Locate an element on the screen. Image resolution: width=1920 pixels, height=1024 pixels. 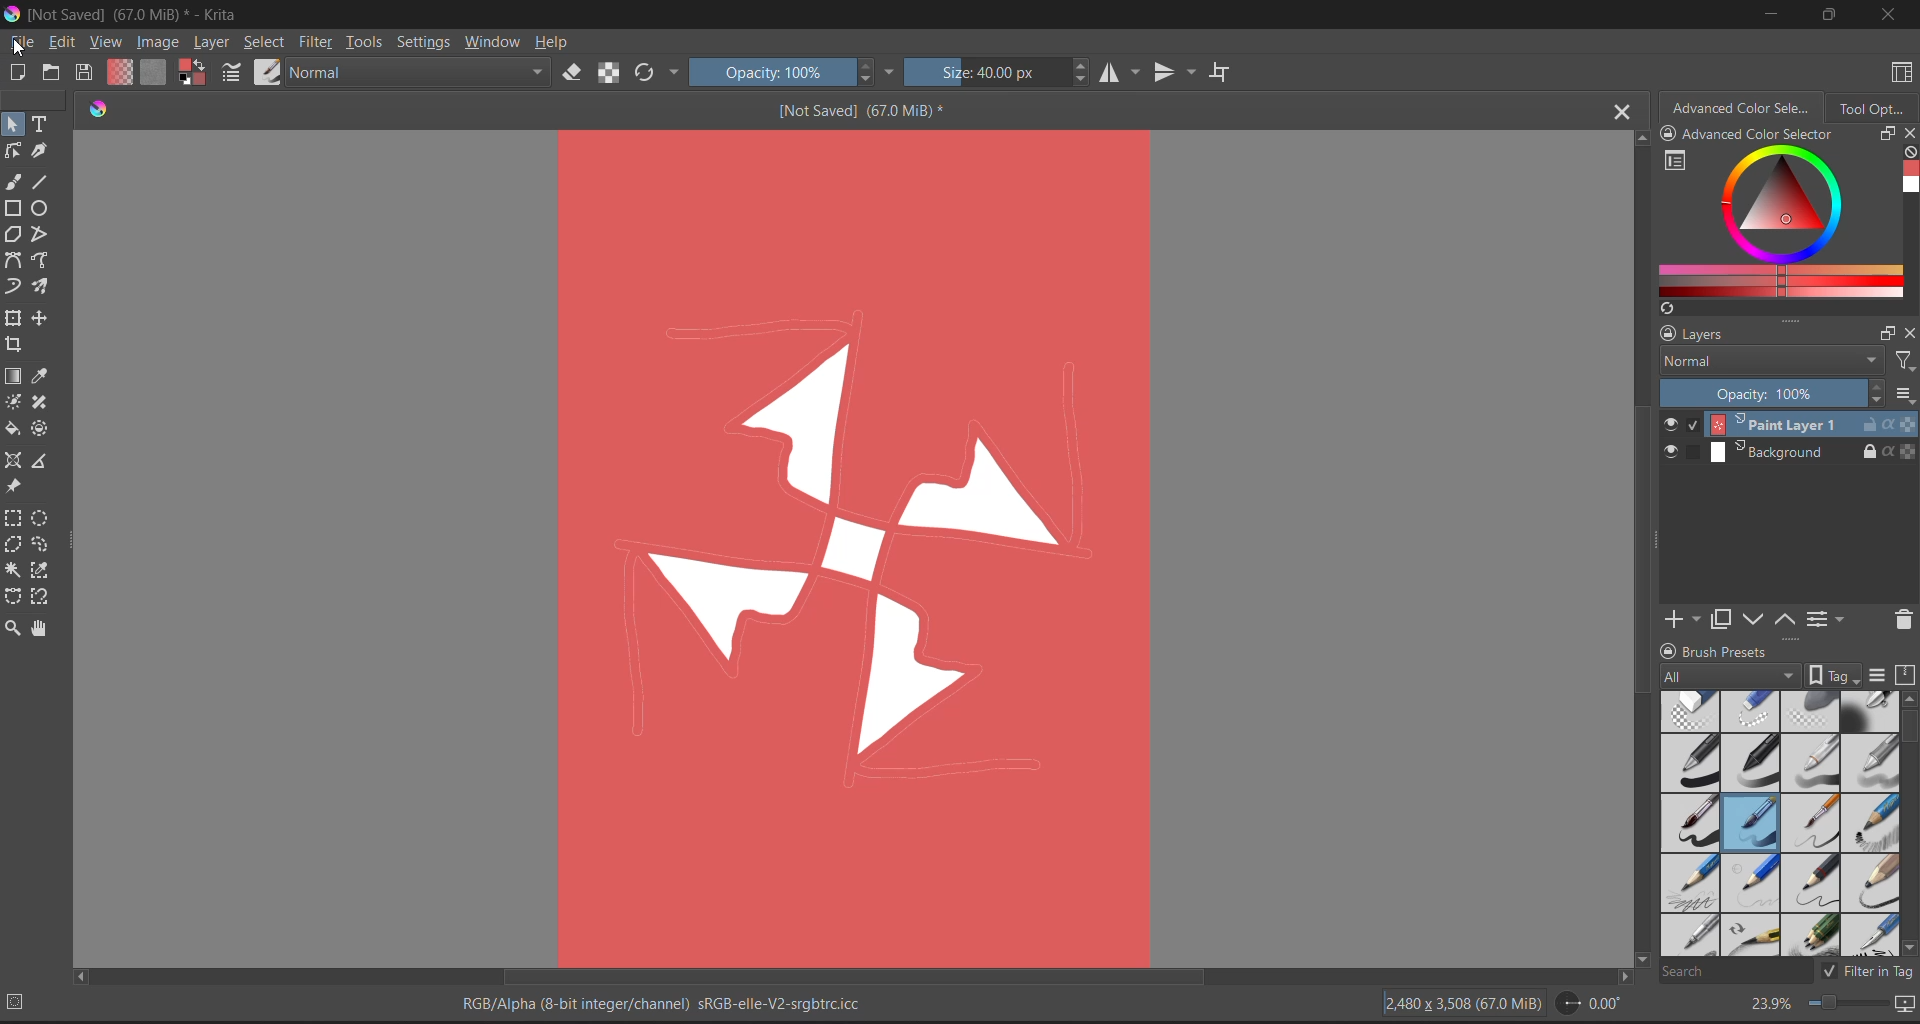
float docker is located at coordinates (1887, 135).